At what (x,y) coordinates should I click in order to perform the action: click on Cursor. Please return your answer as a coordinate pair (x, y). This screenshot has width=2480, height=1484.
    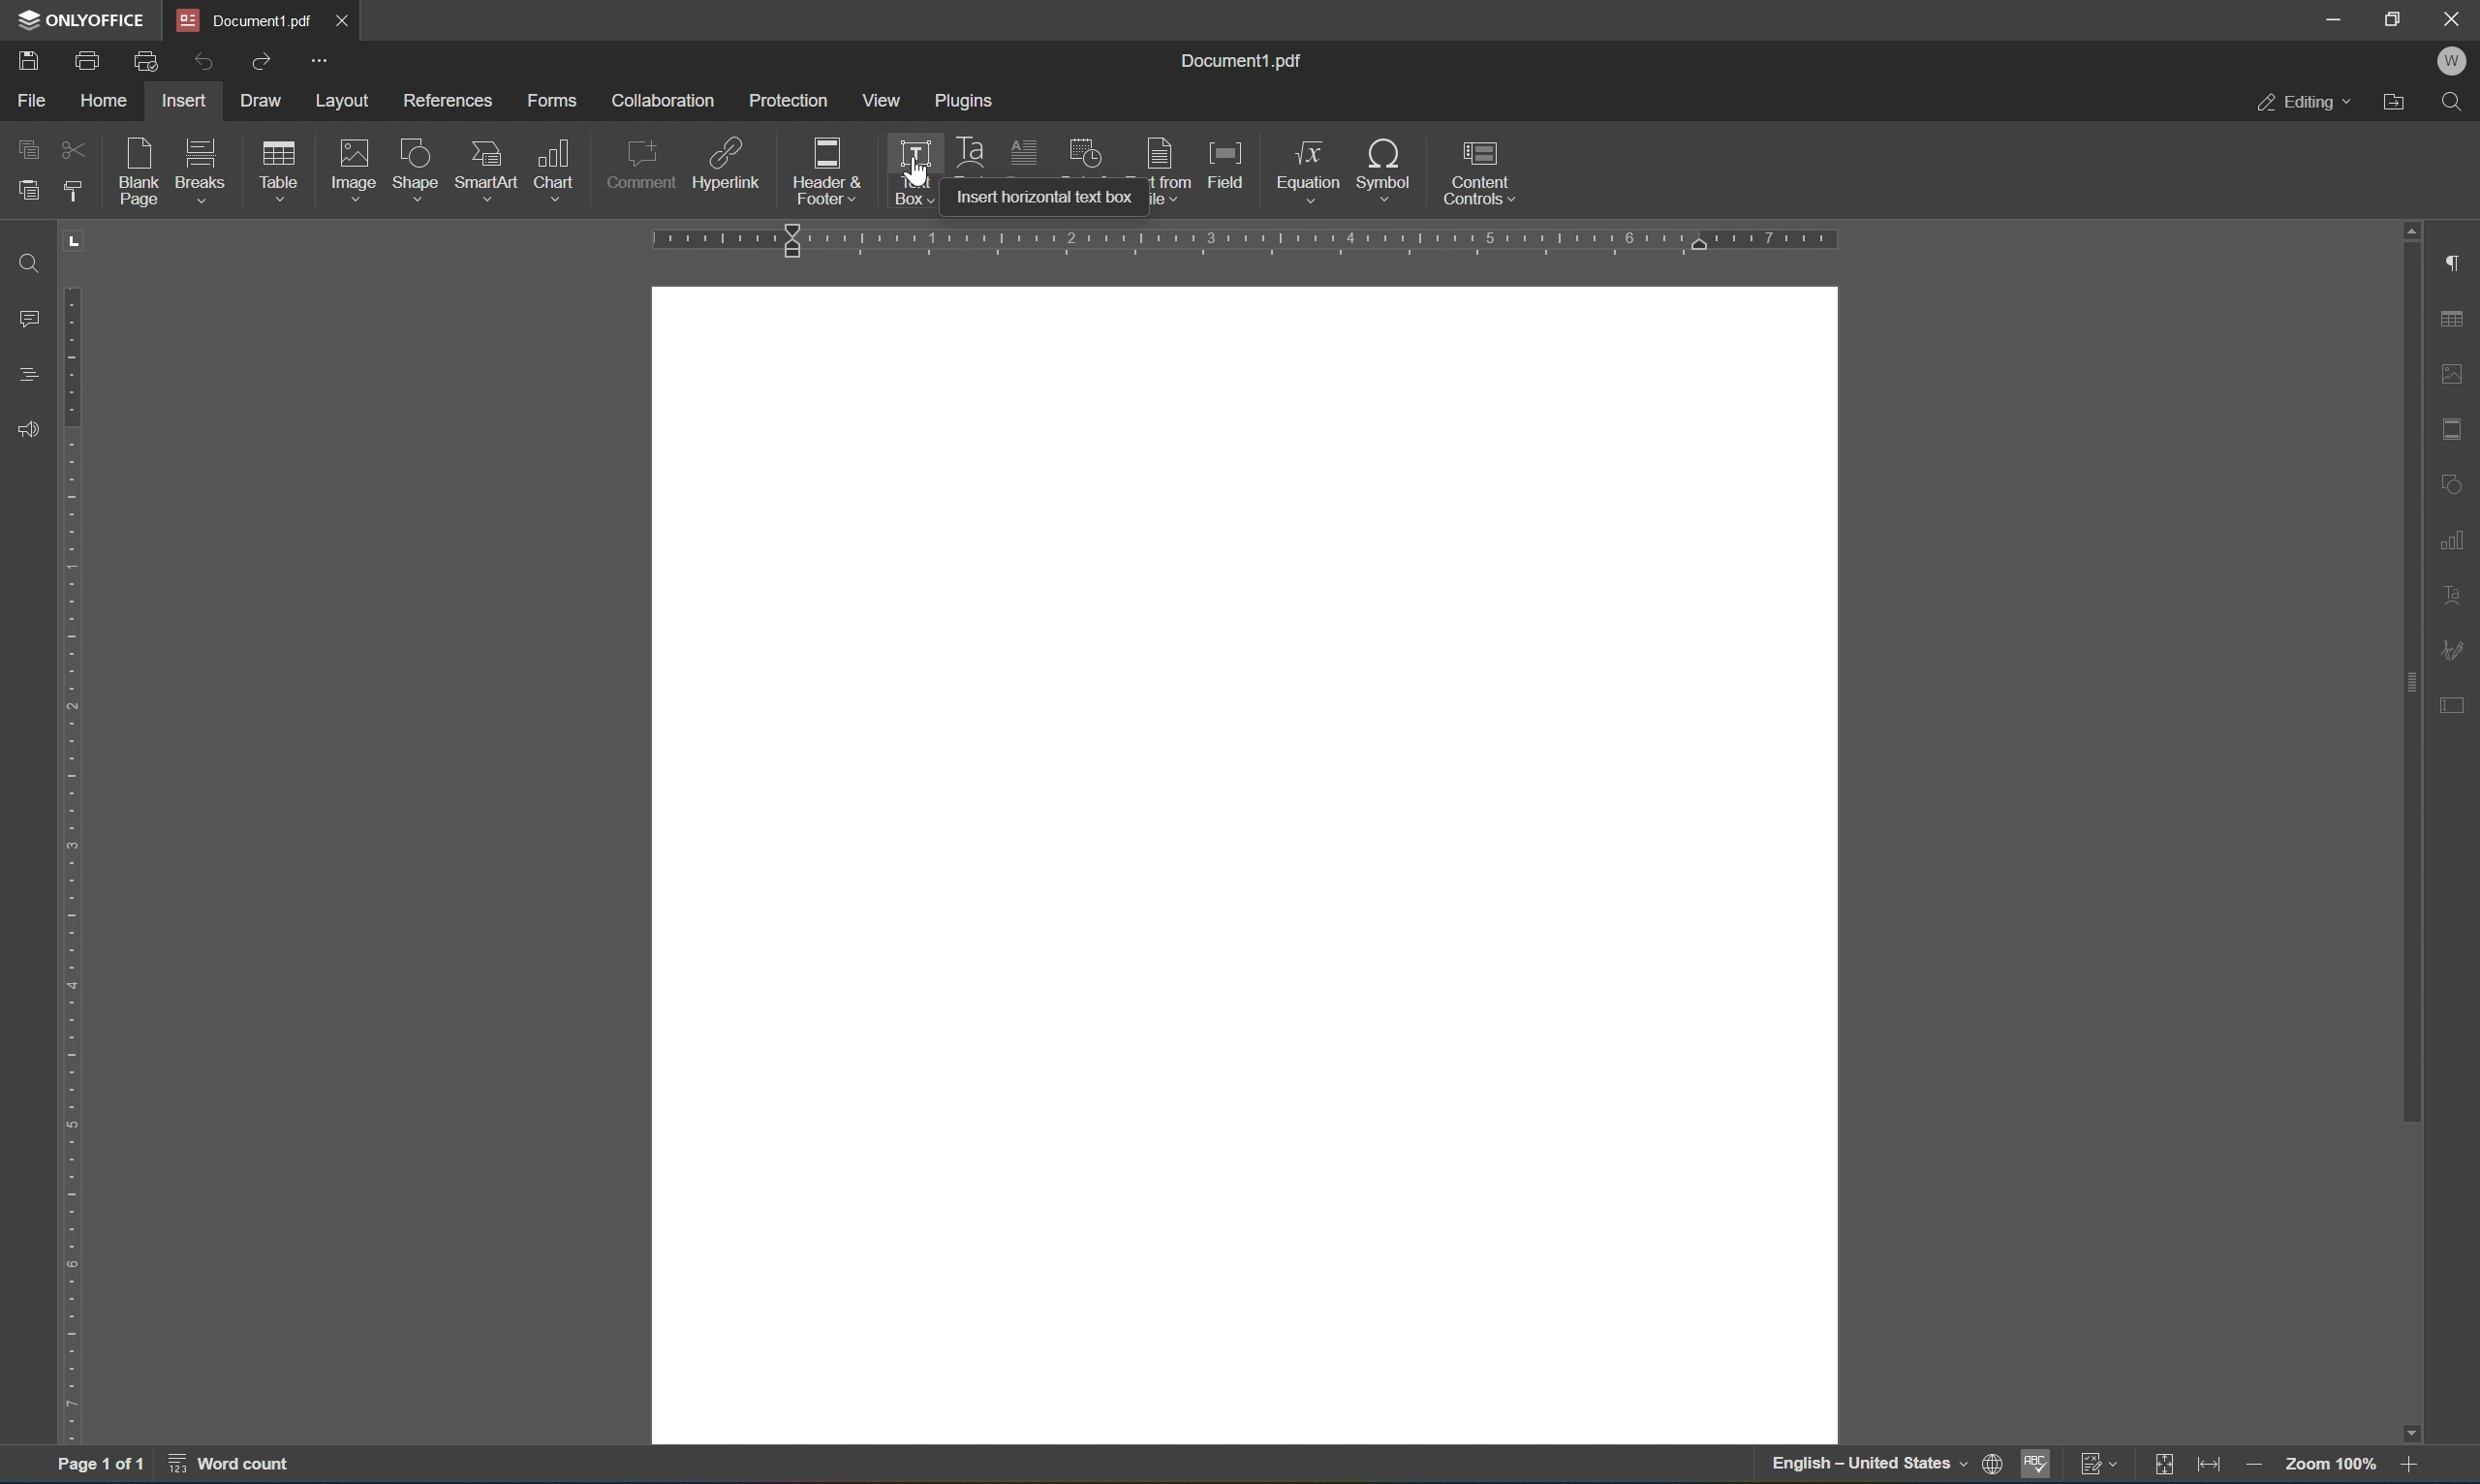
    Looking at the image, I should click on (911, 176).